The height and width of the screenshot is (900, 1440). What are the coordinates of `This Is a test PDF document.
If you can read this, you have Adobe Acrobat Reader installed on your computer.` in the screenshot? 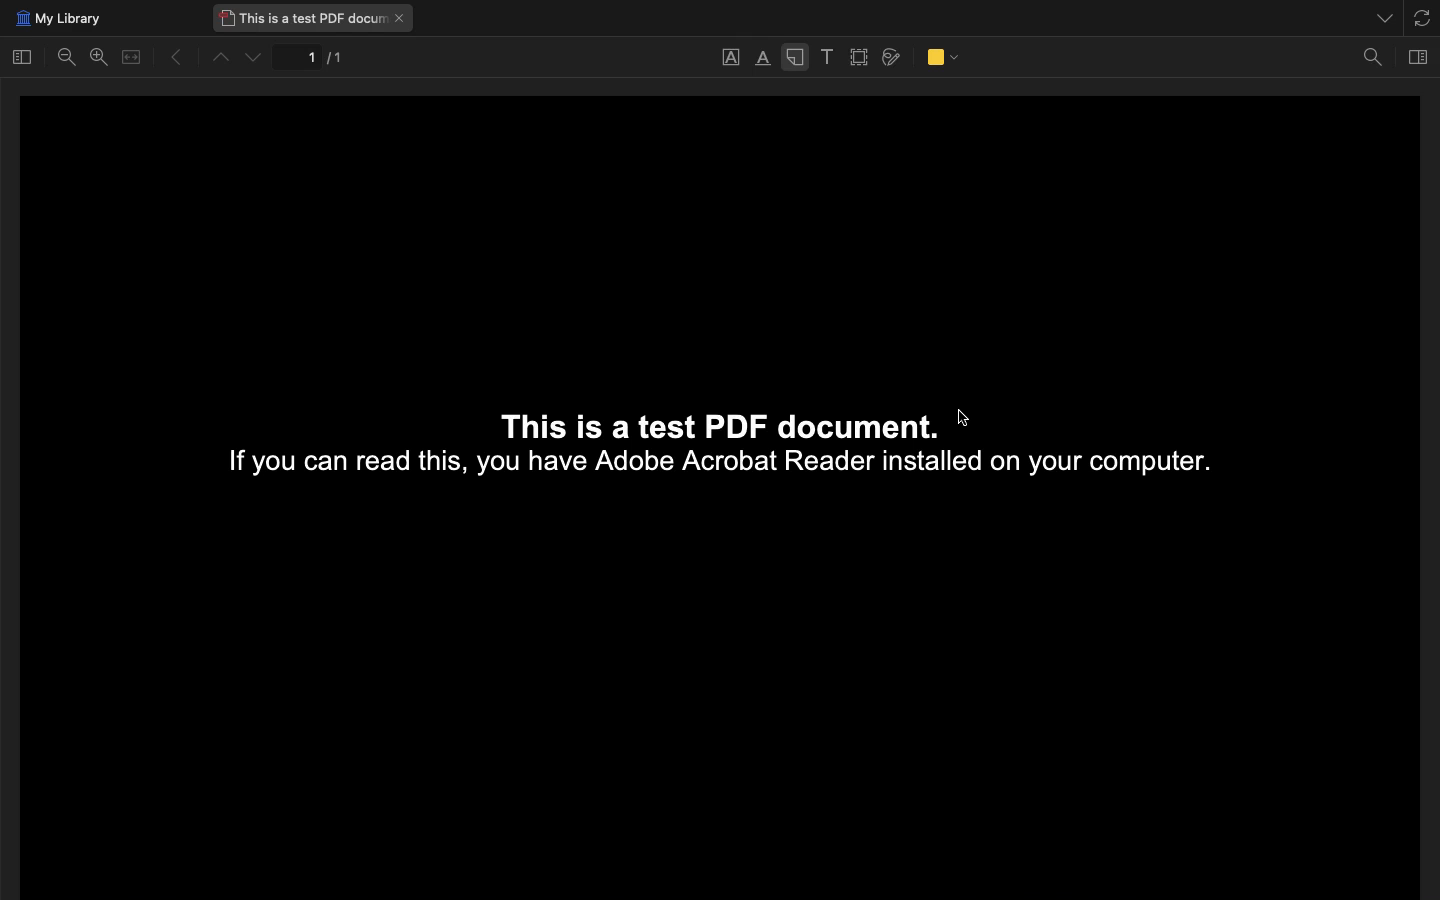 It's located at (753, 451).